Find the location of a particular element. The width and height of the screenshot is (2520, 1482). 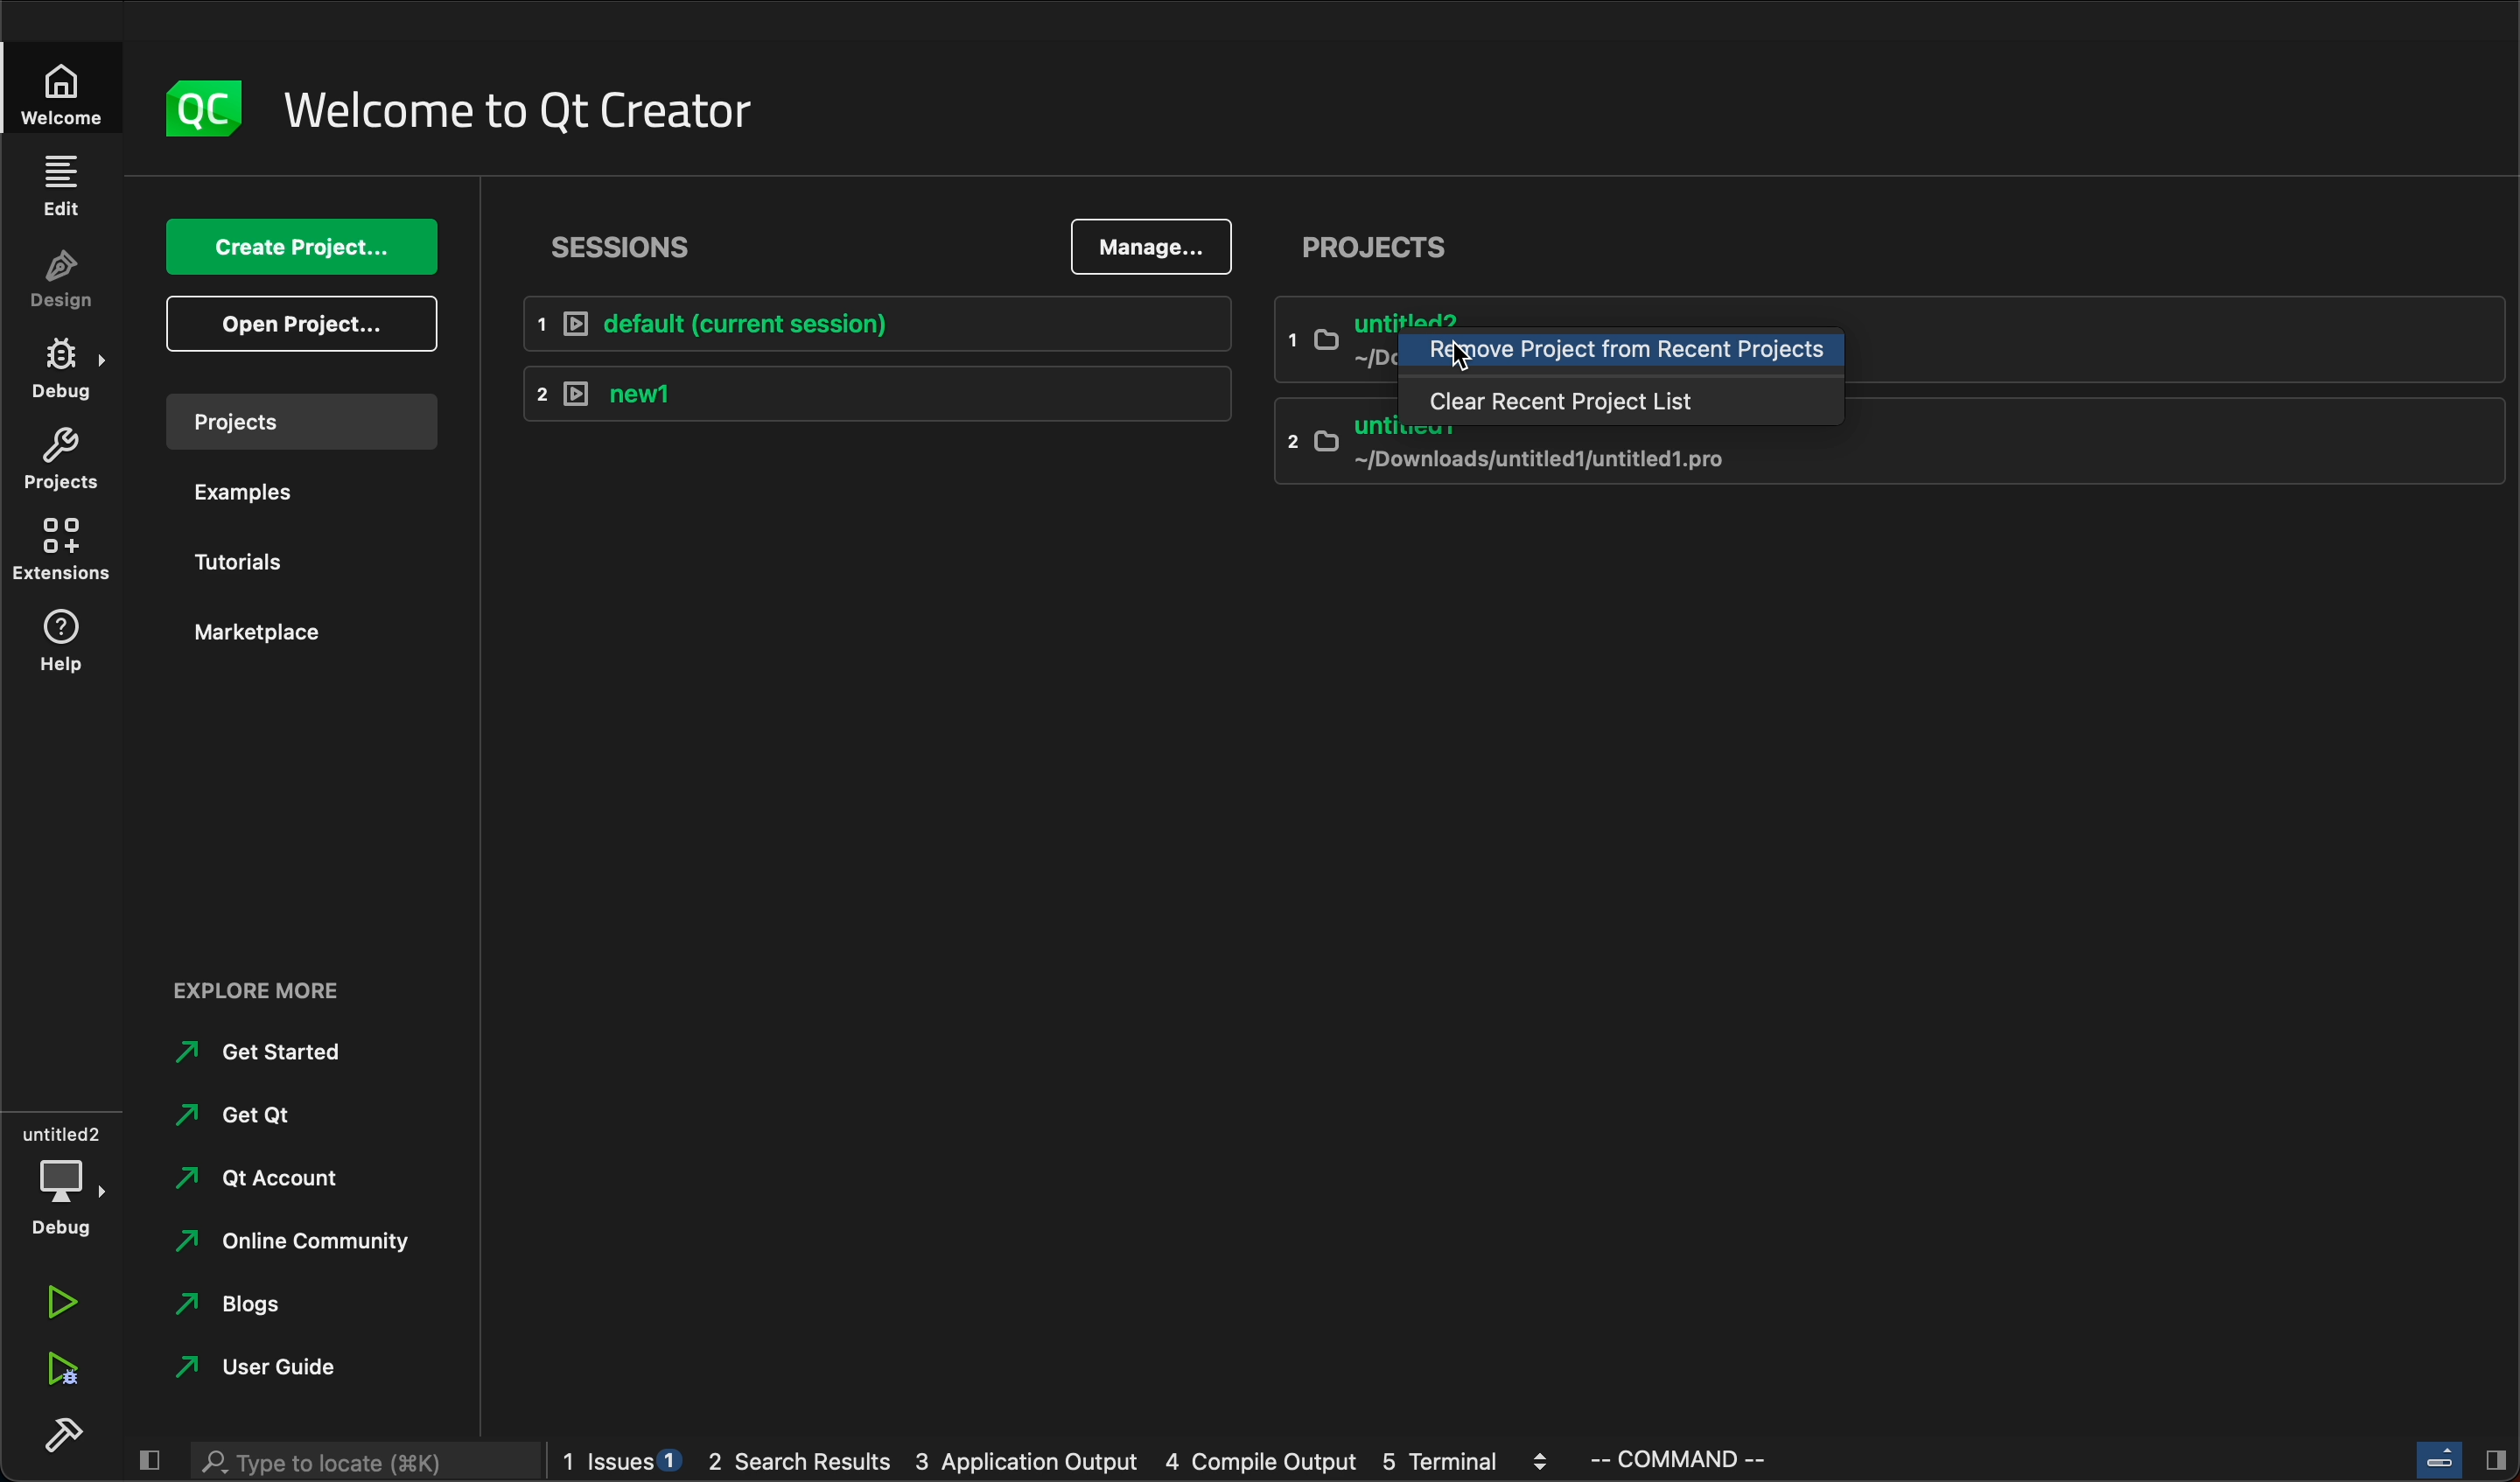

close sidebar is located at coordinates (156, 1462).